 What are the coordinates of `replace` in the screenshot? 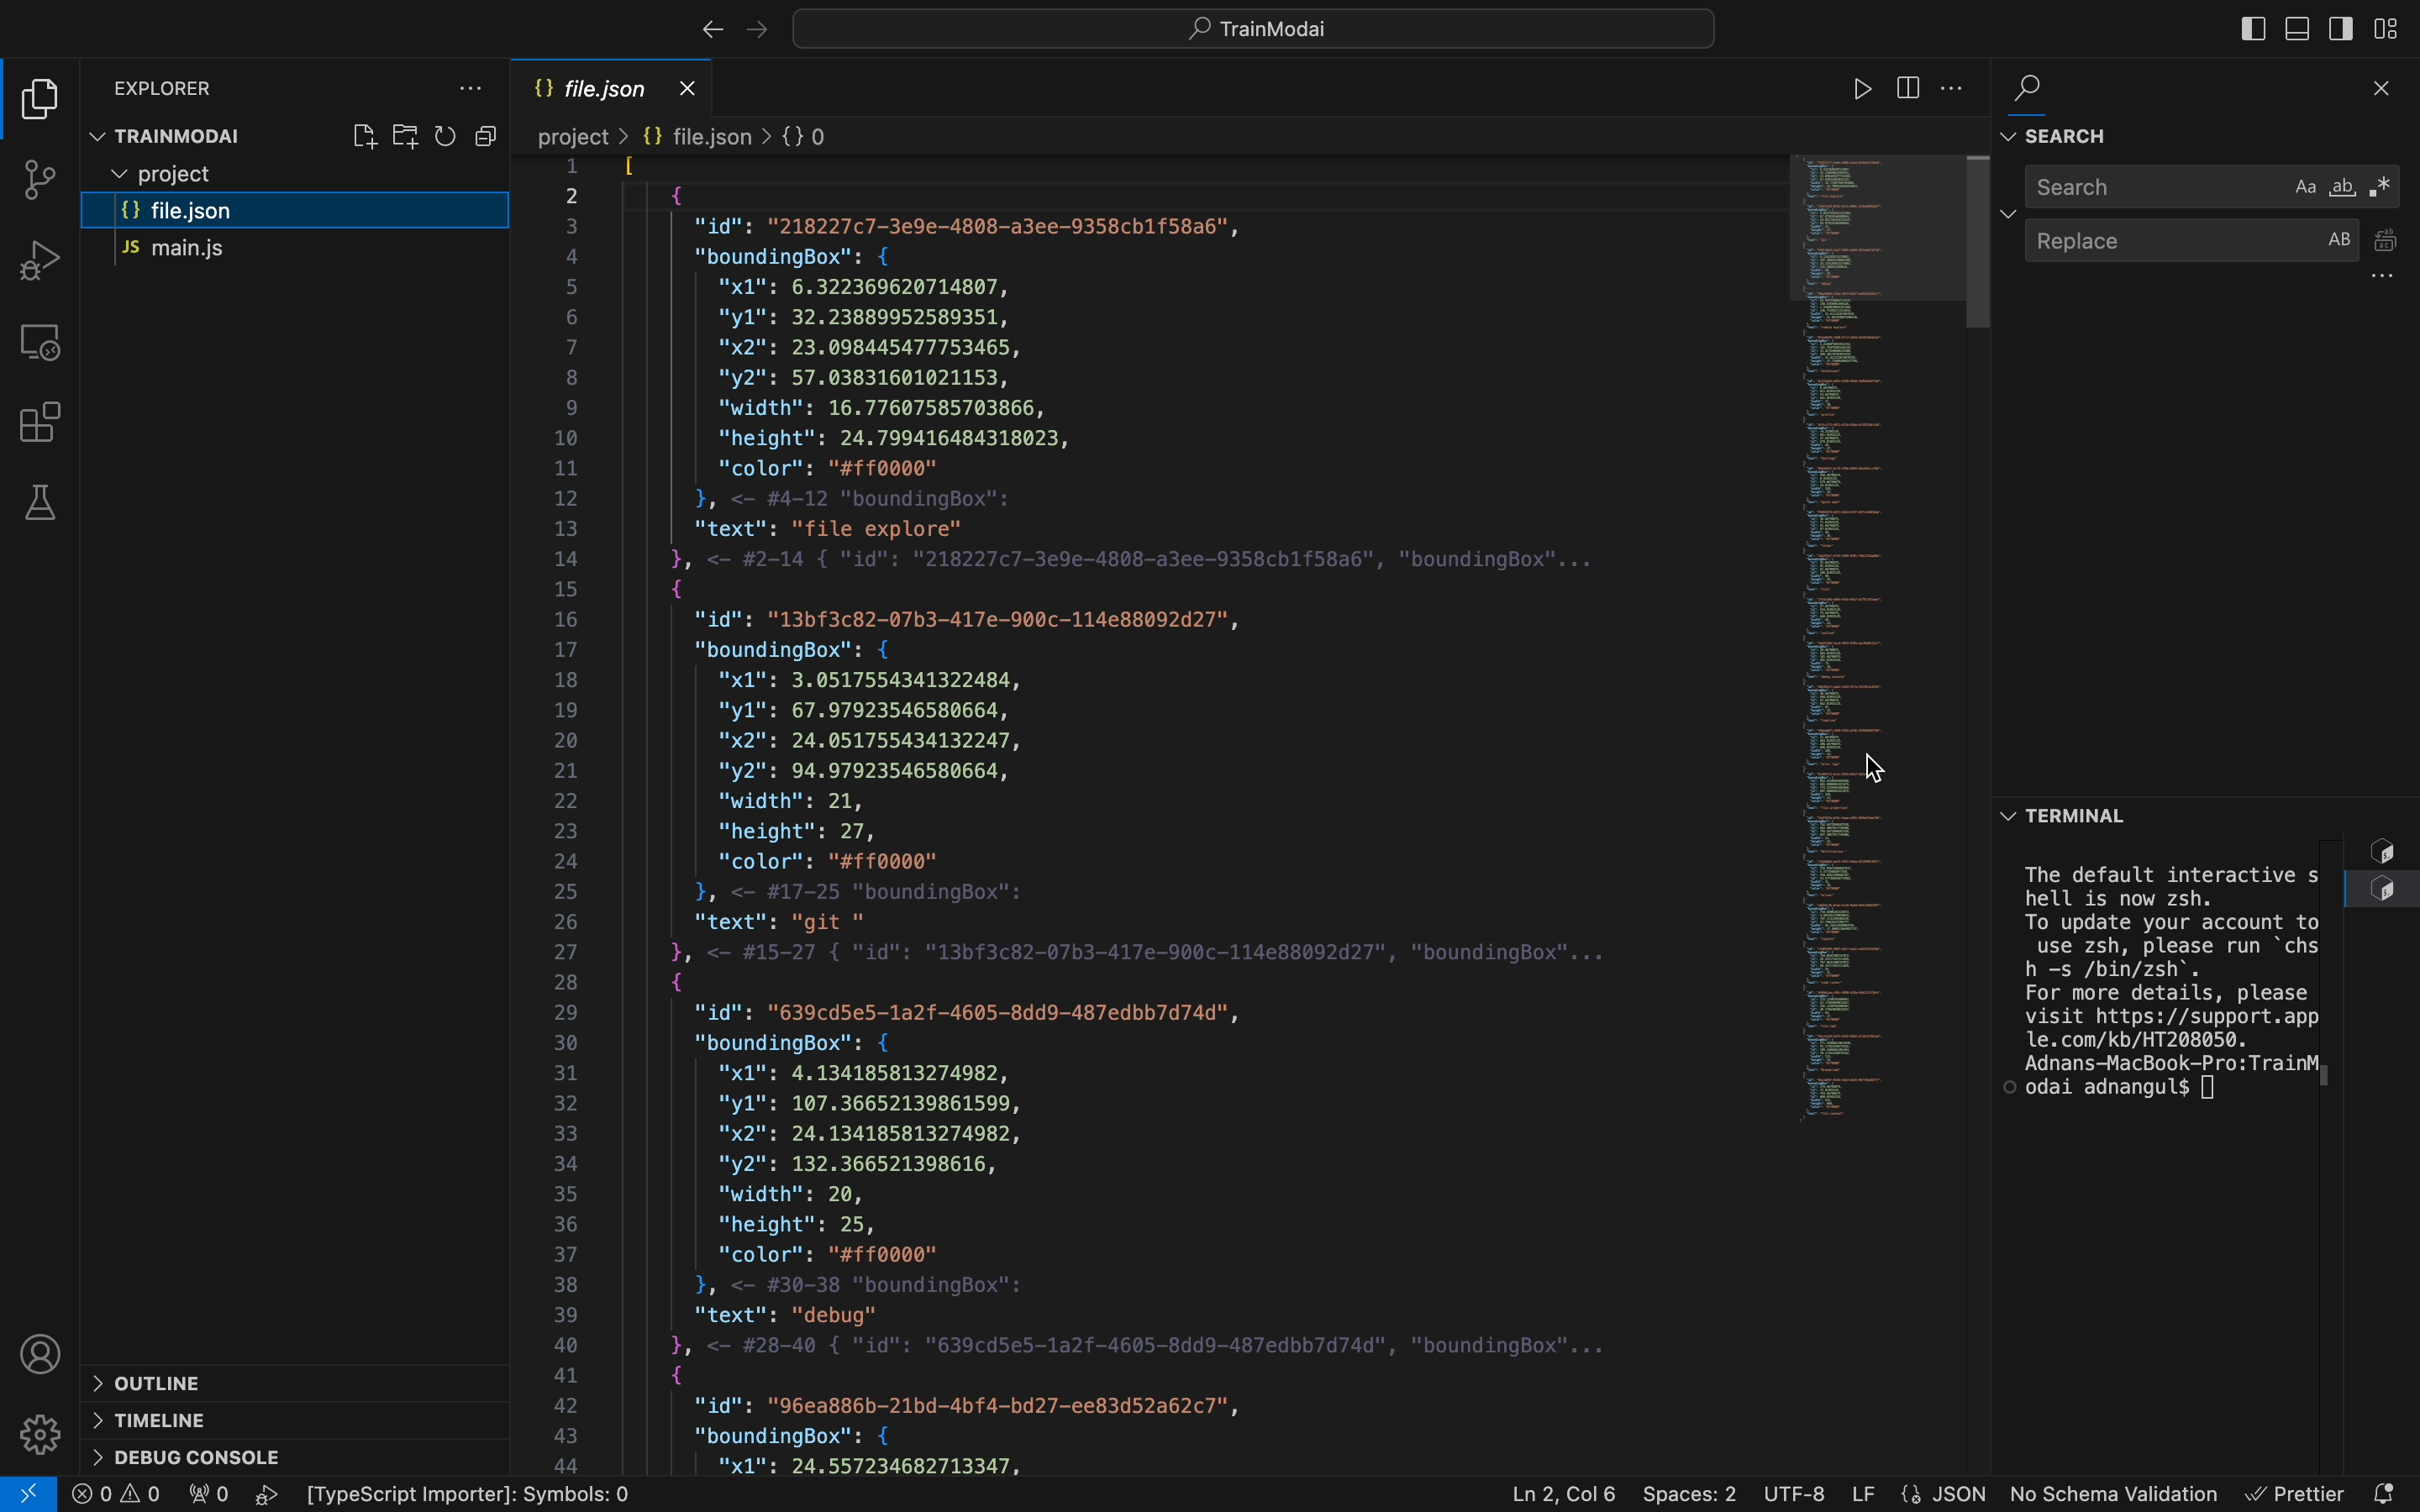 It's located at (2219, 255).